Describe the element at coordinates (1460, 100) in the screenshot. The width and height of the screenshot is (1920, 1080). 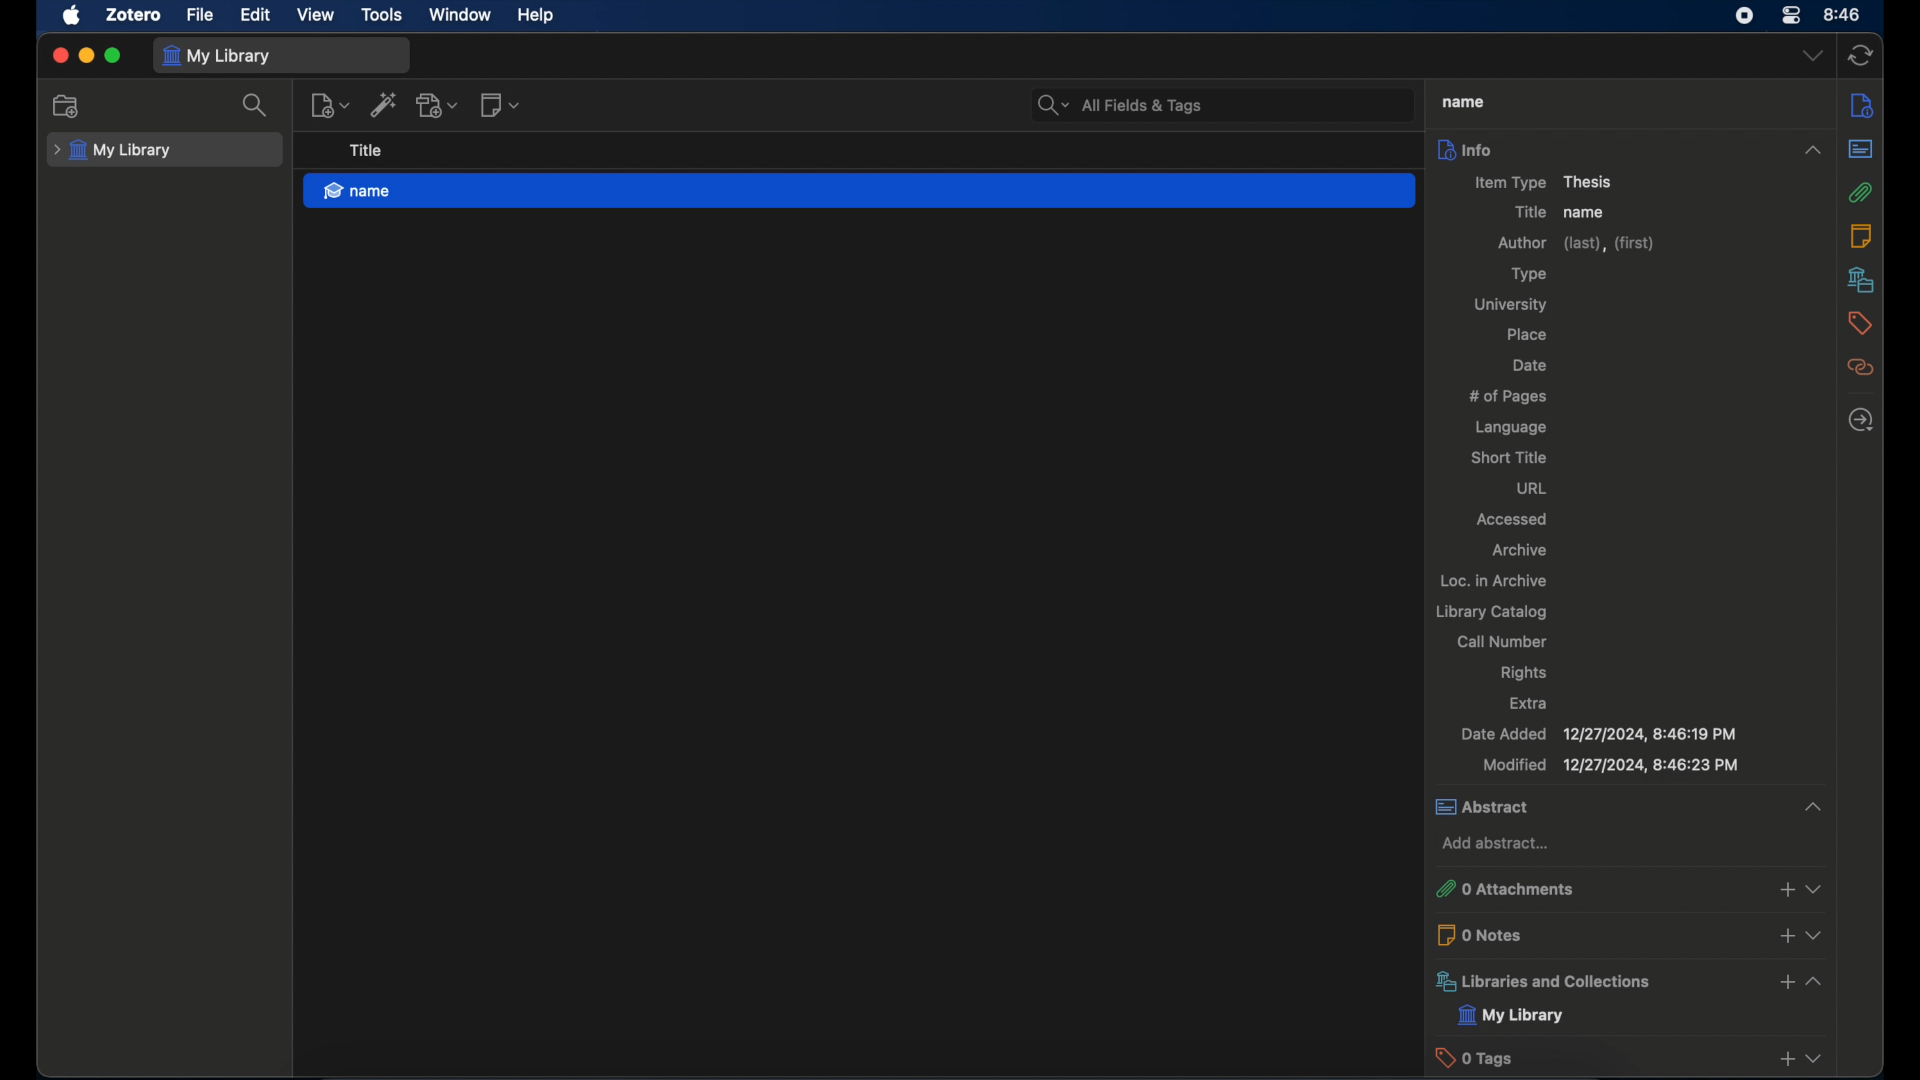
I see `title` at that location.